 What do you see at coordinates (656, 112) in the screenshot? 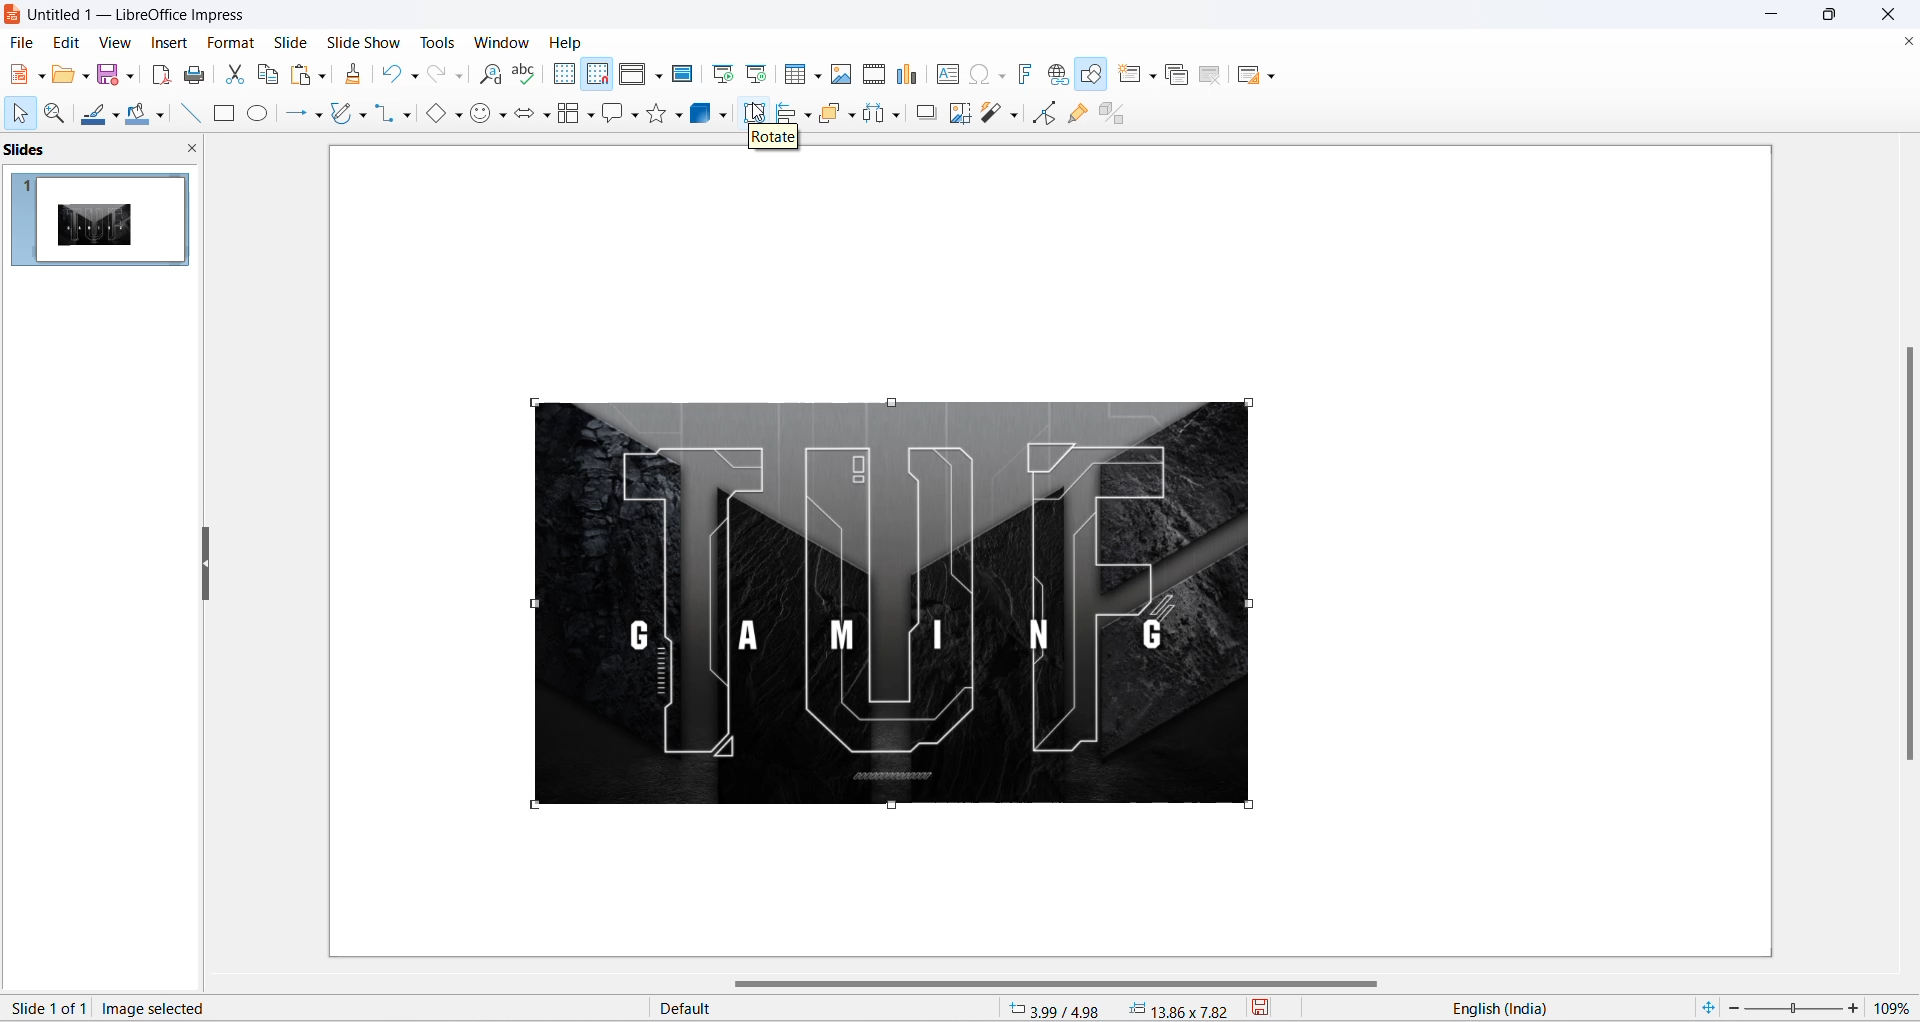
I see `star shape` at bounding box center [656, 112].